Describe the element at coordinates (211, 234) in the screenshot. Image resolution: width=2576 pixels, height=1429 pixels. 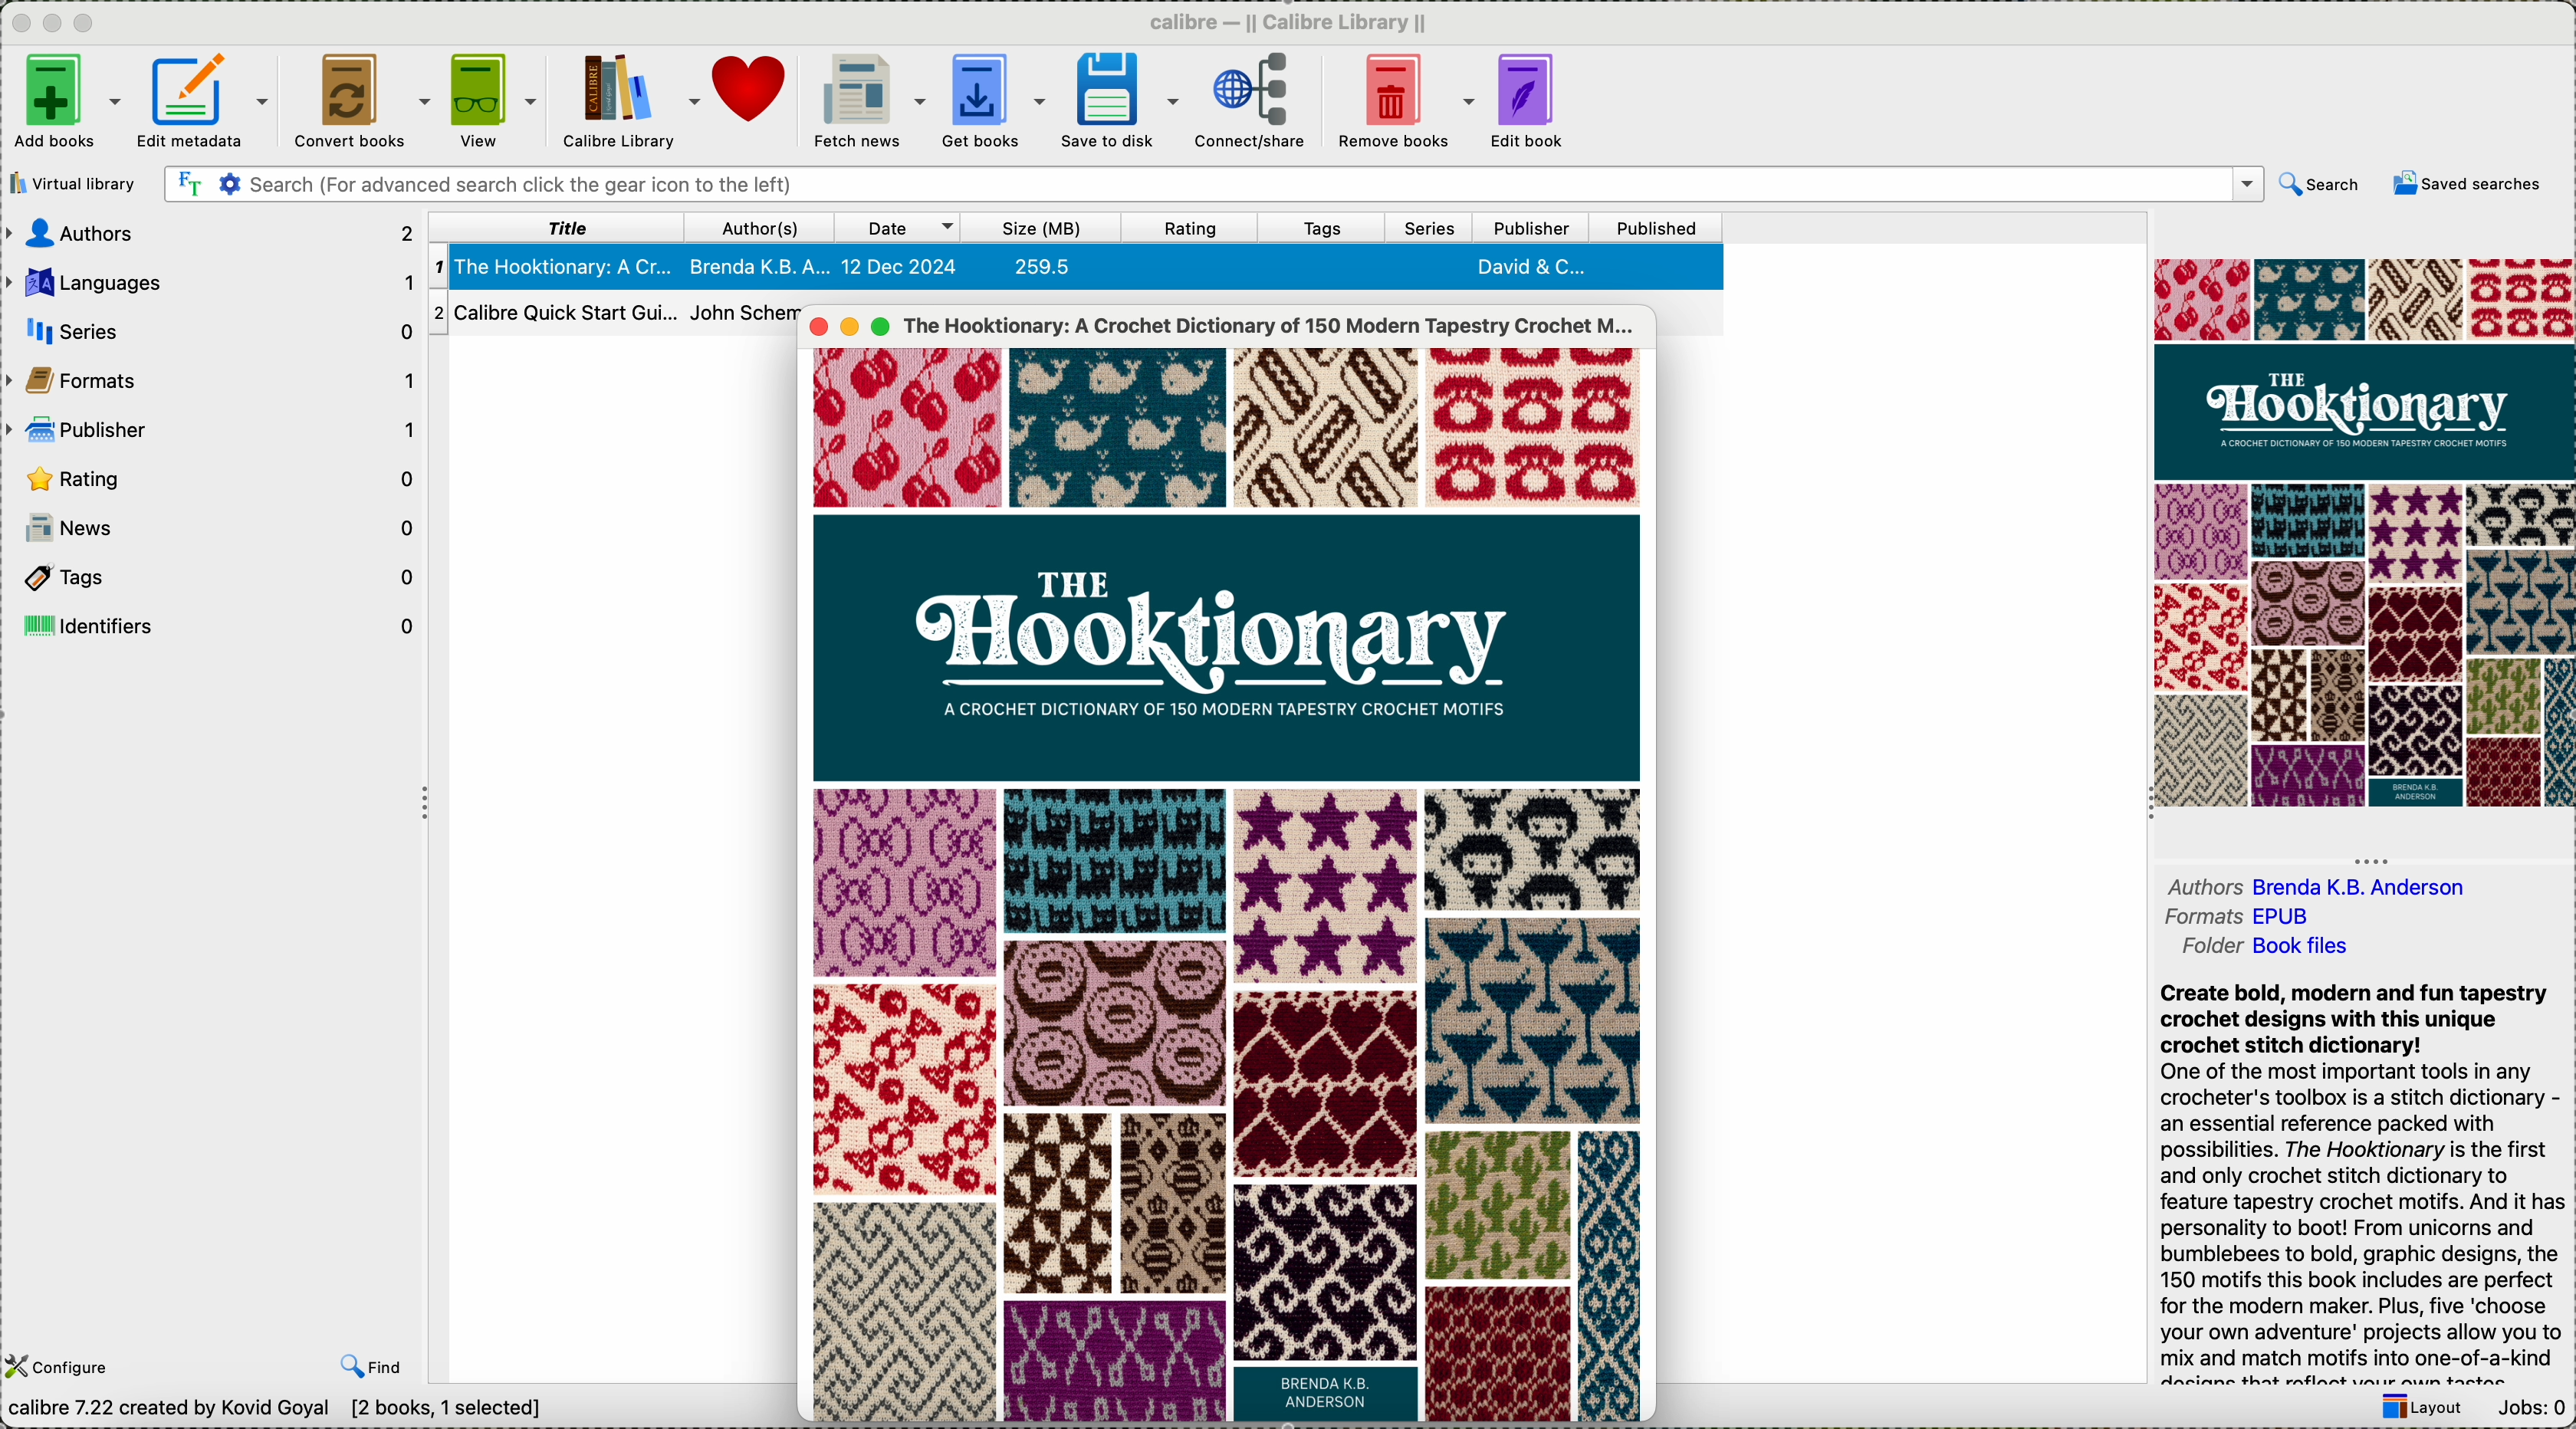
I see `authors` at that location.